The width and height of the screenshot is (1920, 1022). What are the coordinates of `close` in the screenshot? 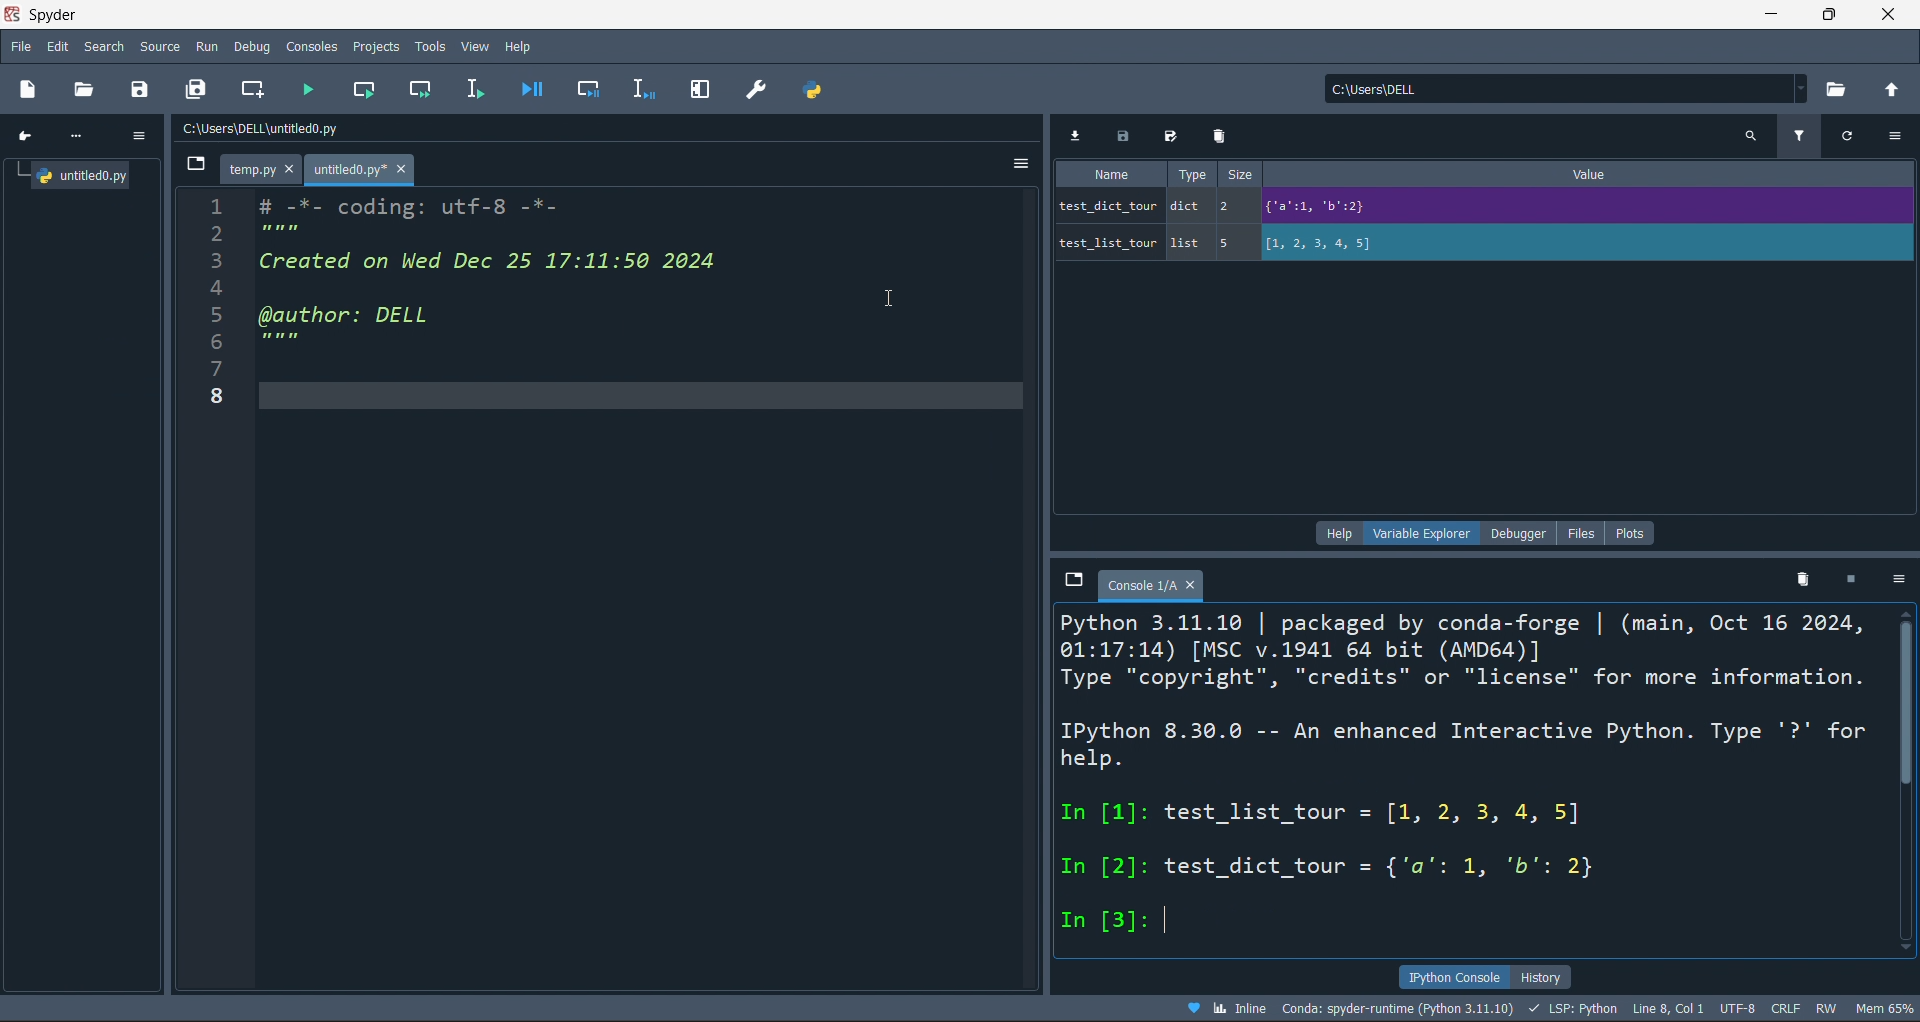 It's located at (1884, 14).